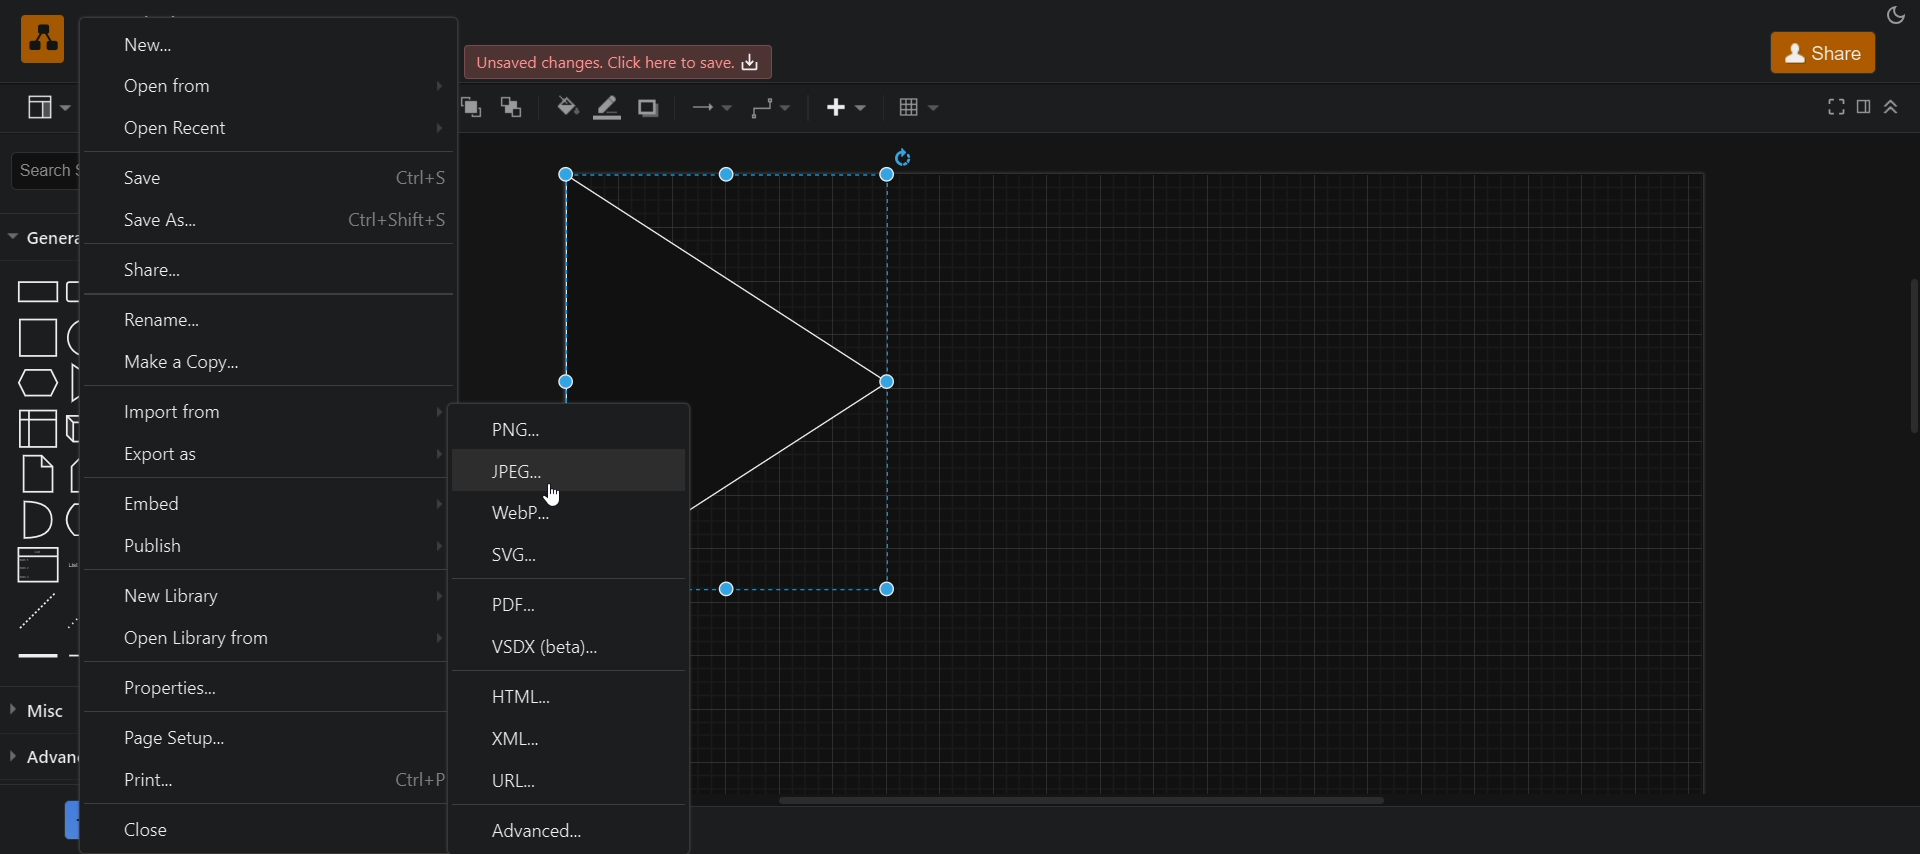  I want to click on insert, so click(844, 109).